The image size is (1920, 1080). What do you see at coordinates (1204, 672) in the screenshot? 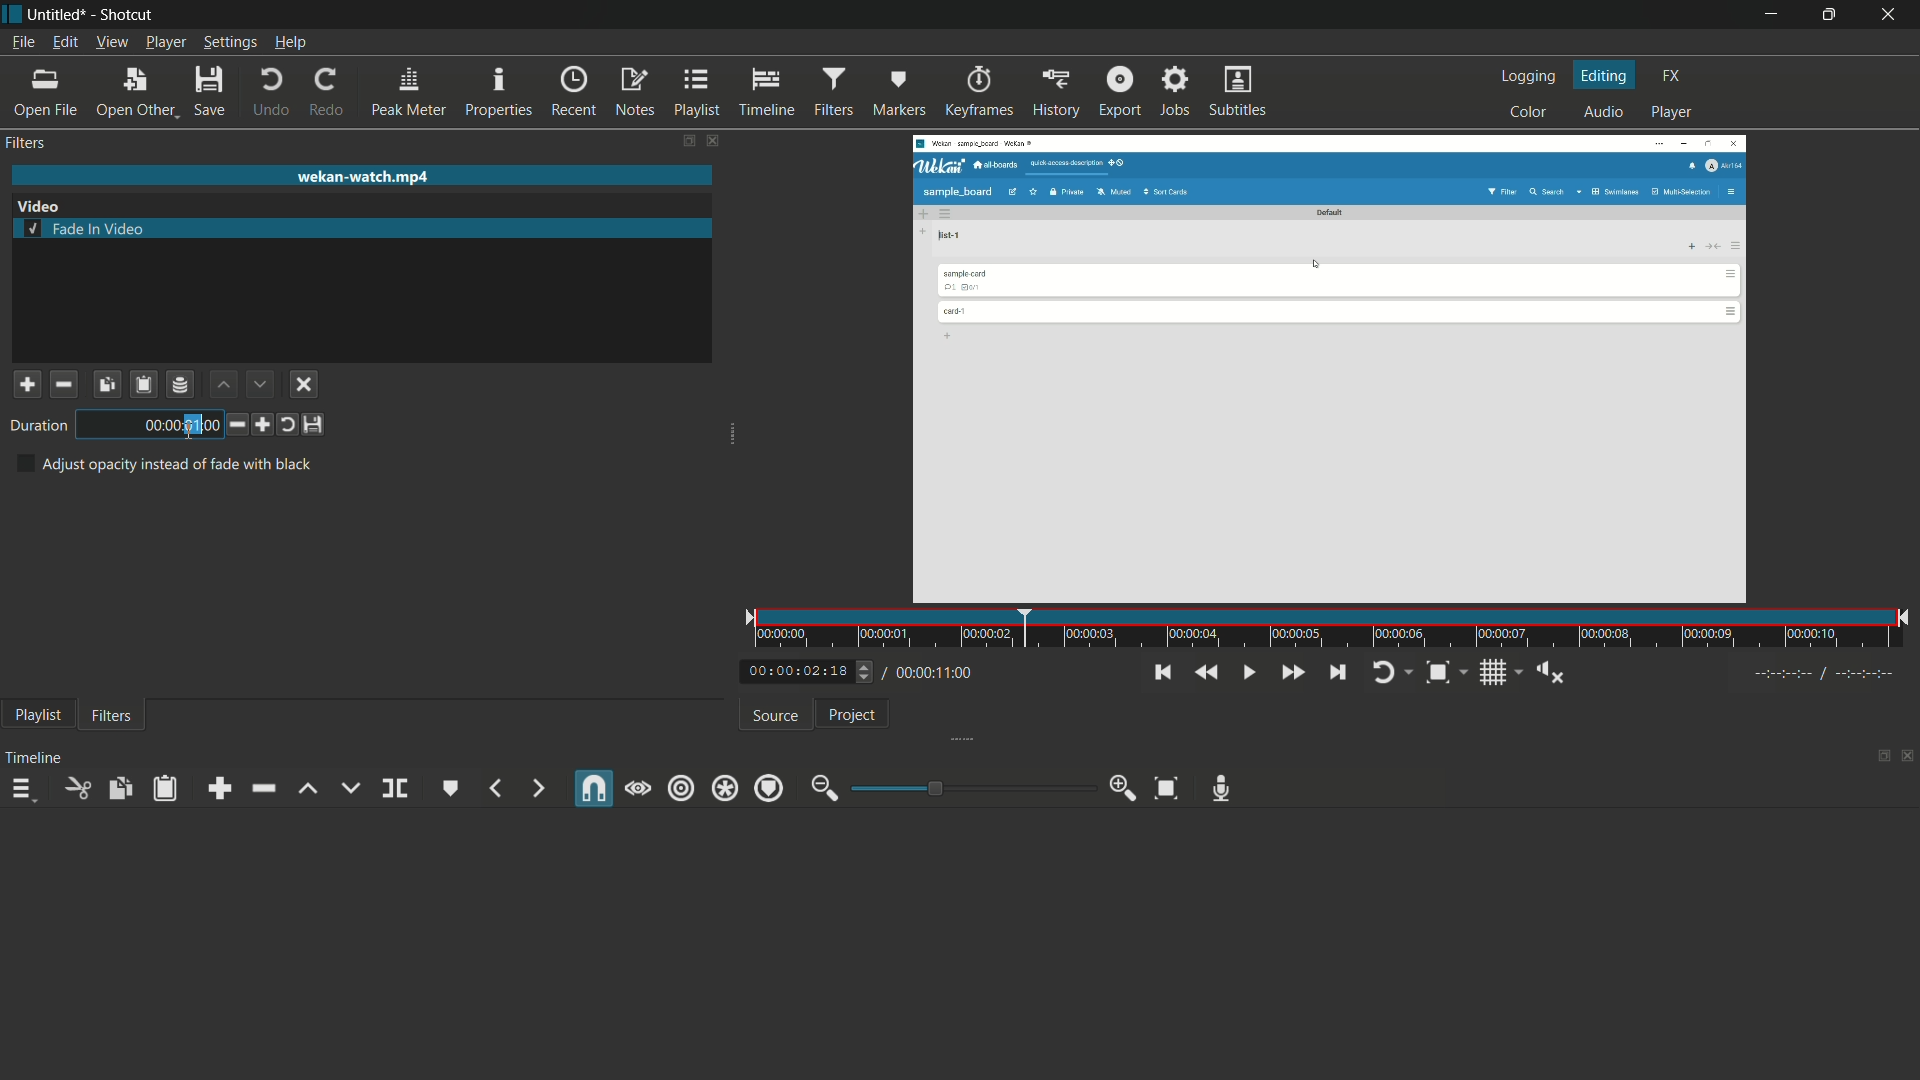
I see `quickly play backward` at bounding box center [1204, 672].